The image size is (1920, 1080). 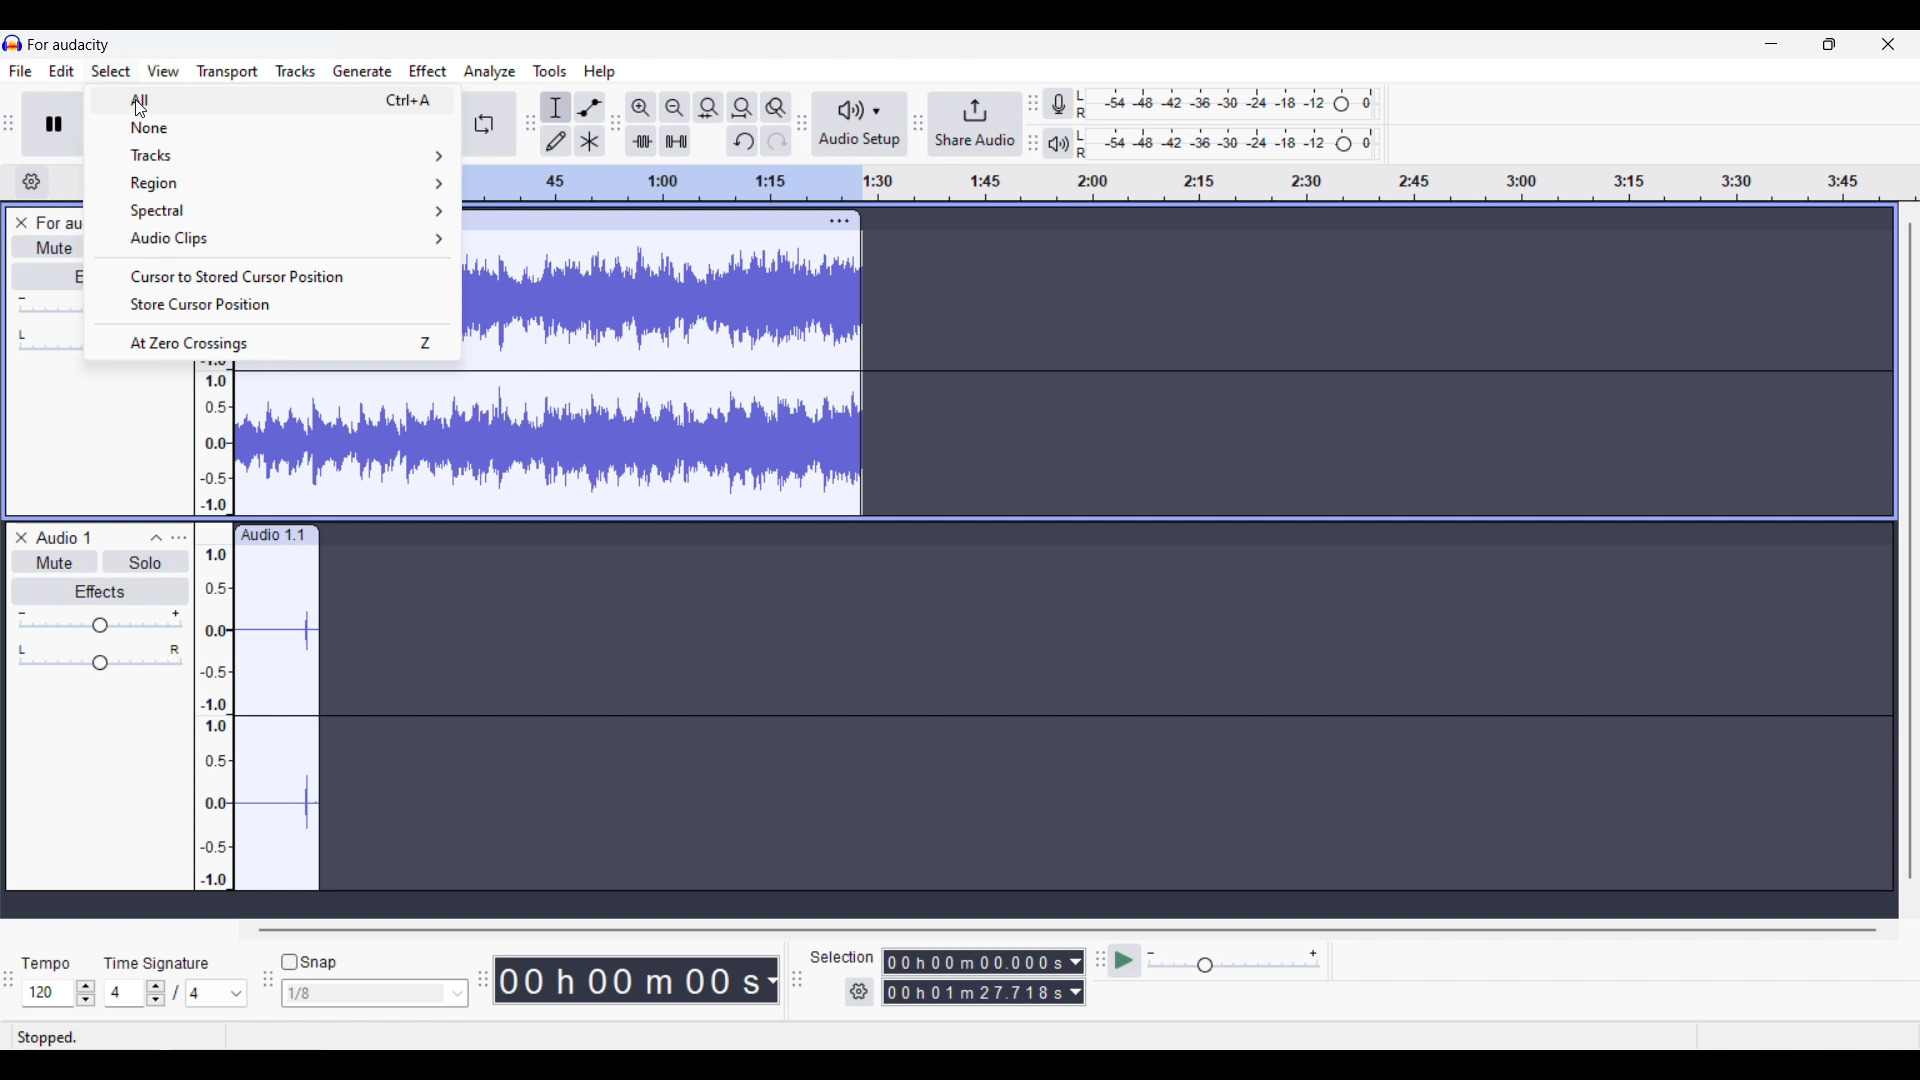 What do you see at coordinates (227, 71) in the screenshot?
I see `Transport` at bounding box center [227, 71].